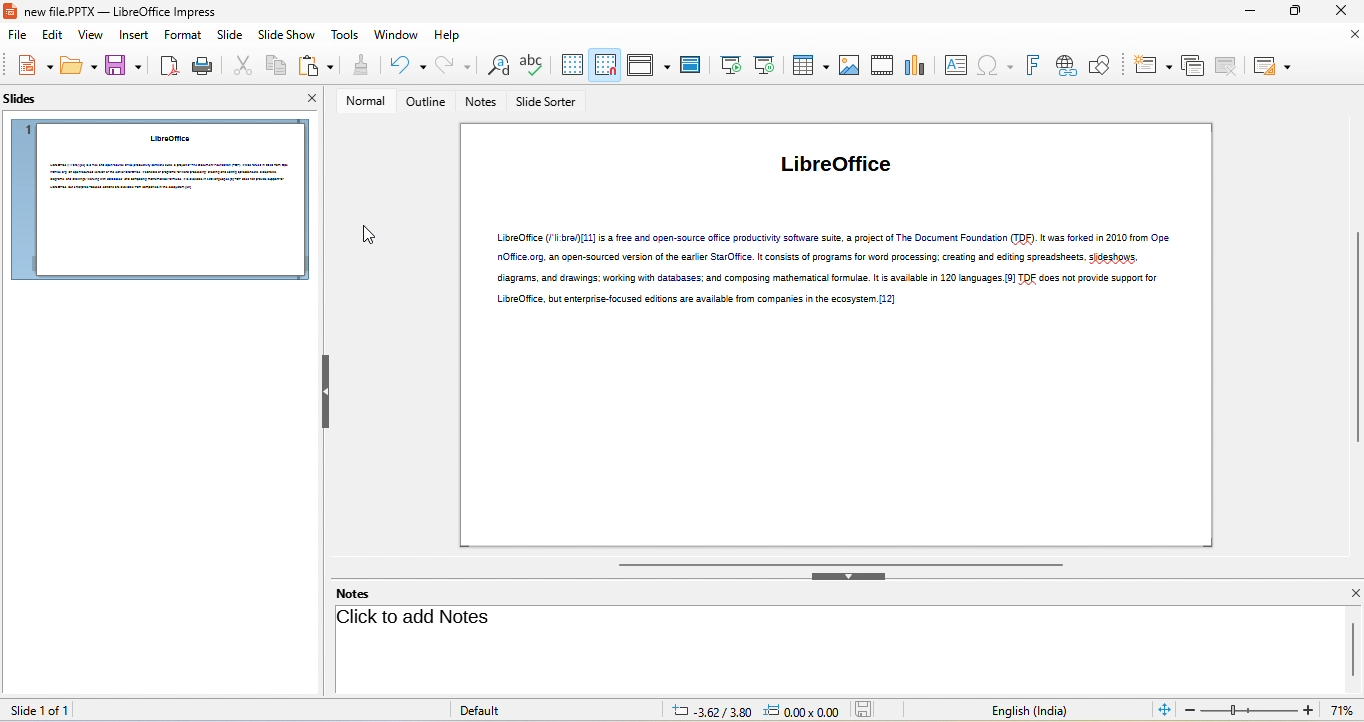 This screenshot has width=1364, height=722. I want to click on print, so click(204, 65).